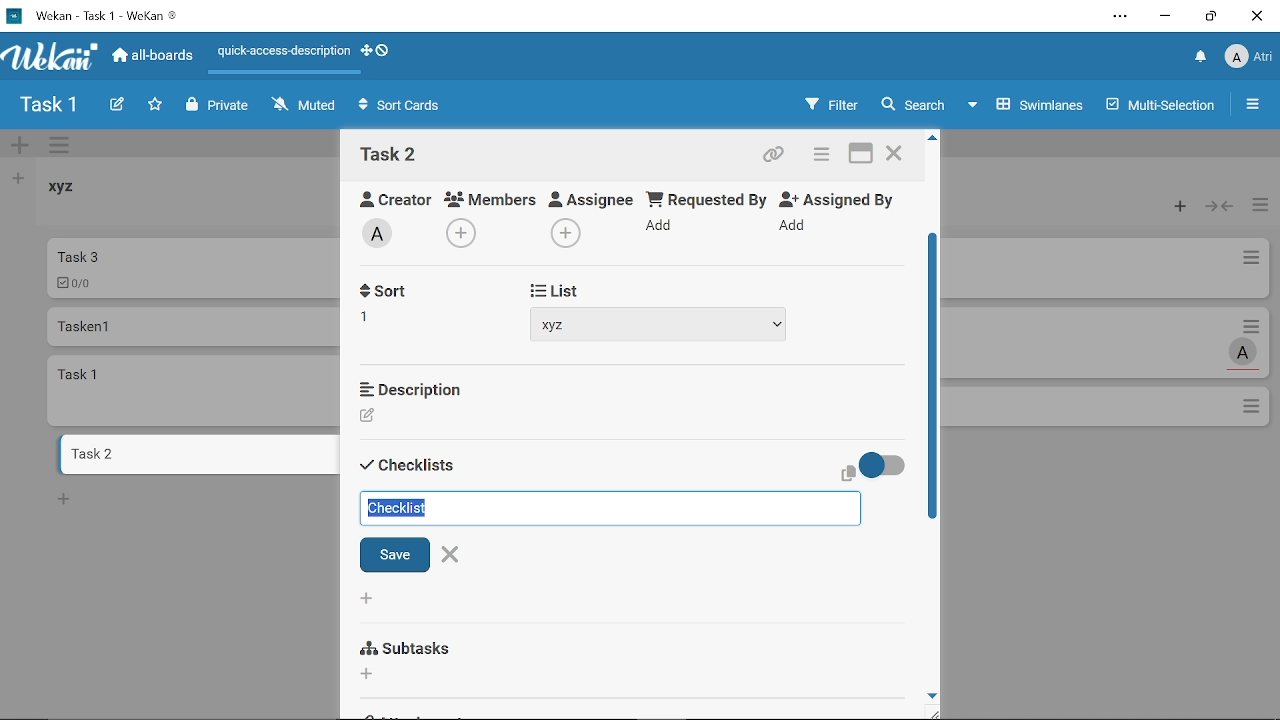  Describe the element at coordinates (61, 147) in the screenshot. I see `Manage swimlane` at that location.